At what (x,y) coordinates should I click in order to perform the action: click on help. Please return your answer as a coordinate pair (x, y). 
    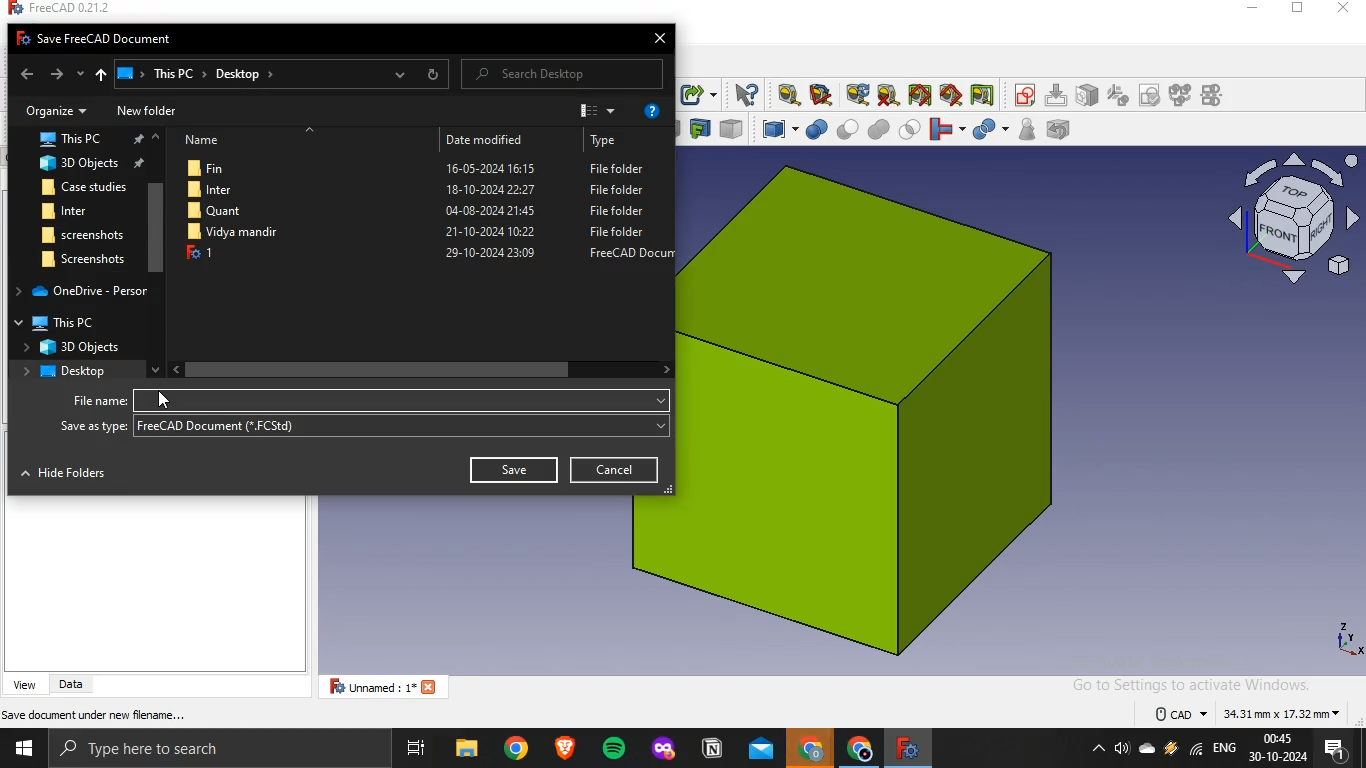
    Looking at the image, I should click on (657, 109).